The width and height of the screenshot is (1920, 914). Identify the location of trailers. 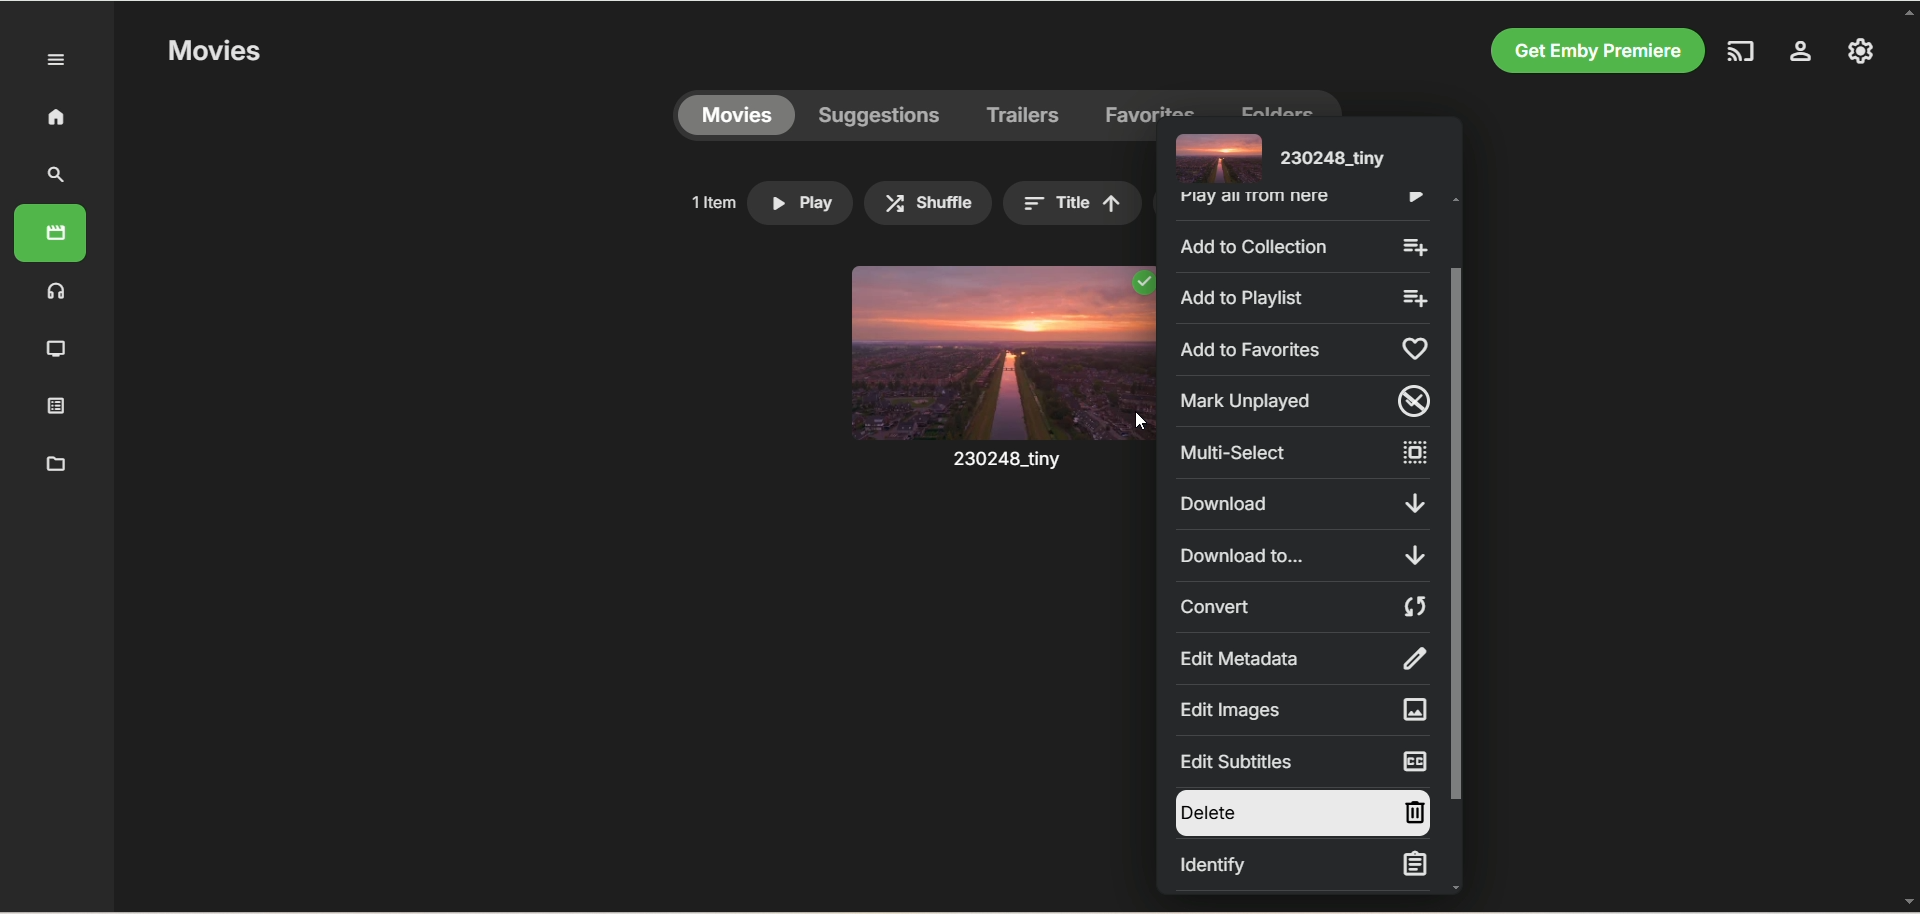
(1024, 116).